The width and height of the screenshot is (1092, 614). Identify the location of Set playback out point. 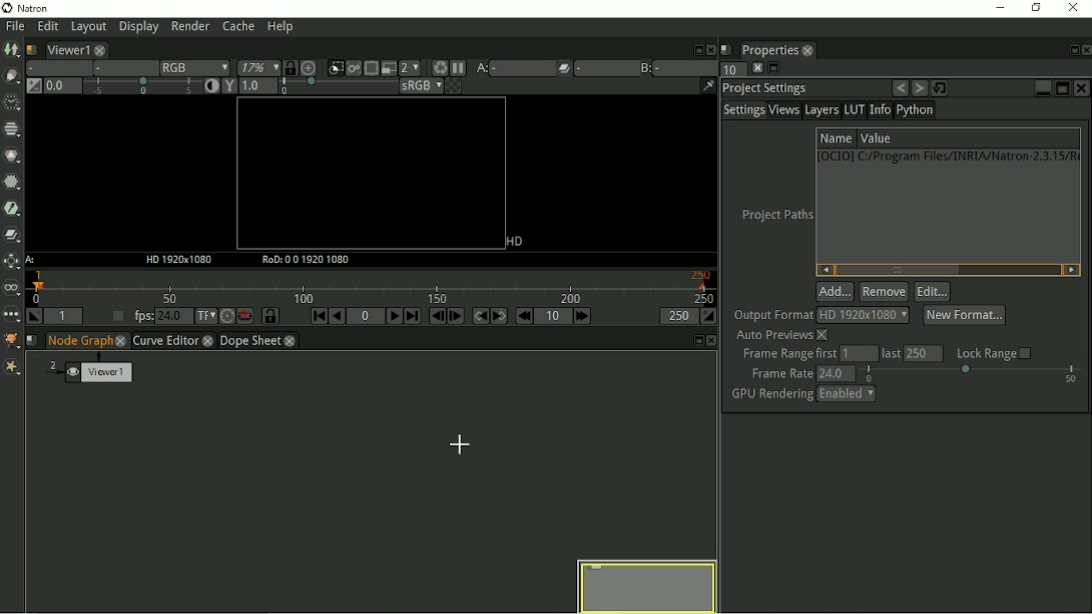
(708, 315).